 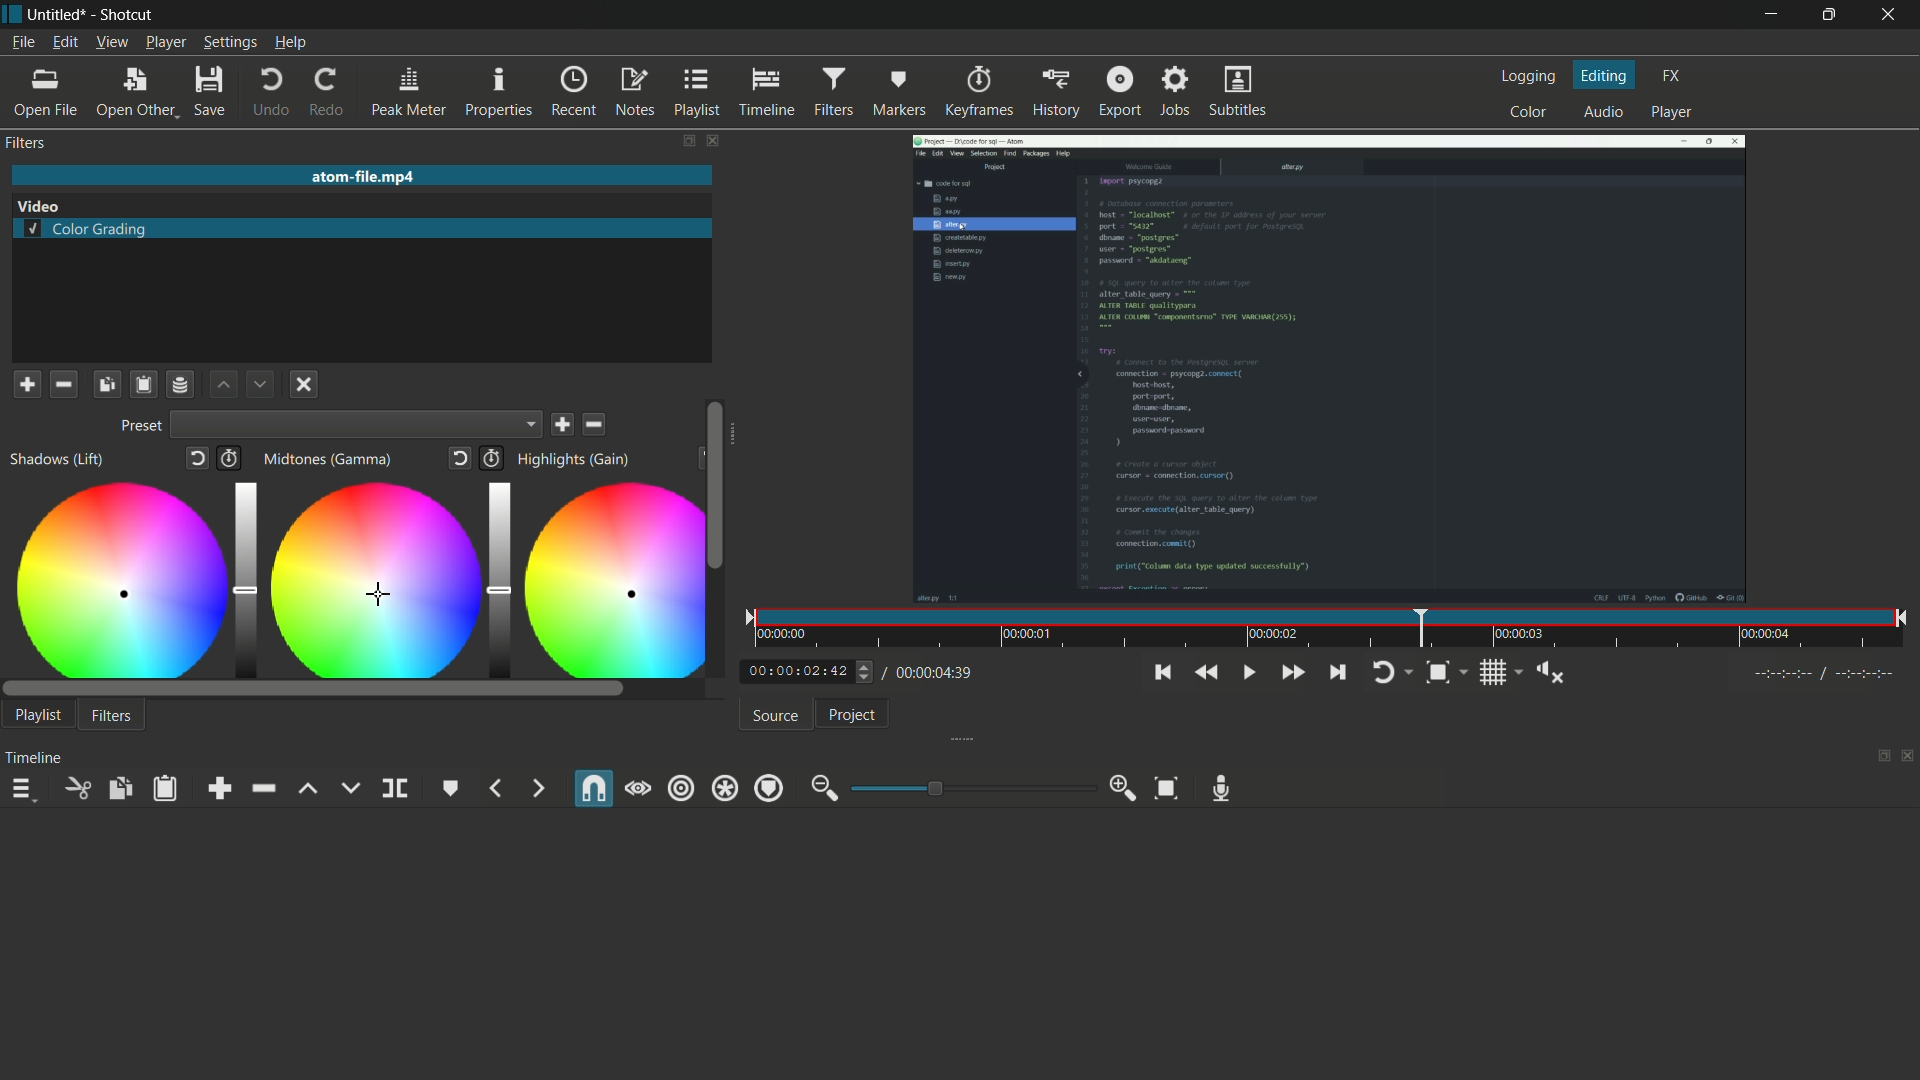 I want to click on Add, so click(x=26, y=383).